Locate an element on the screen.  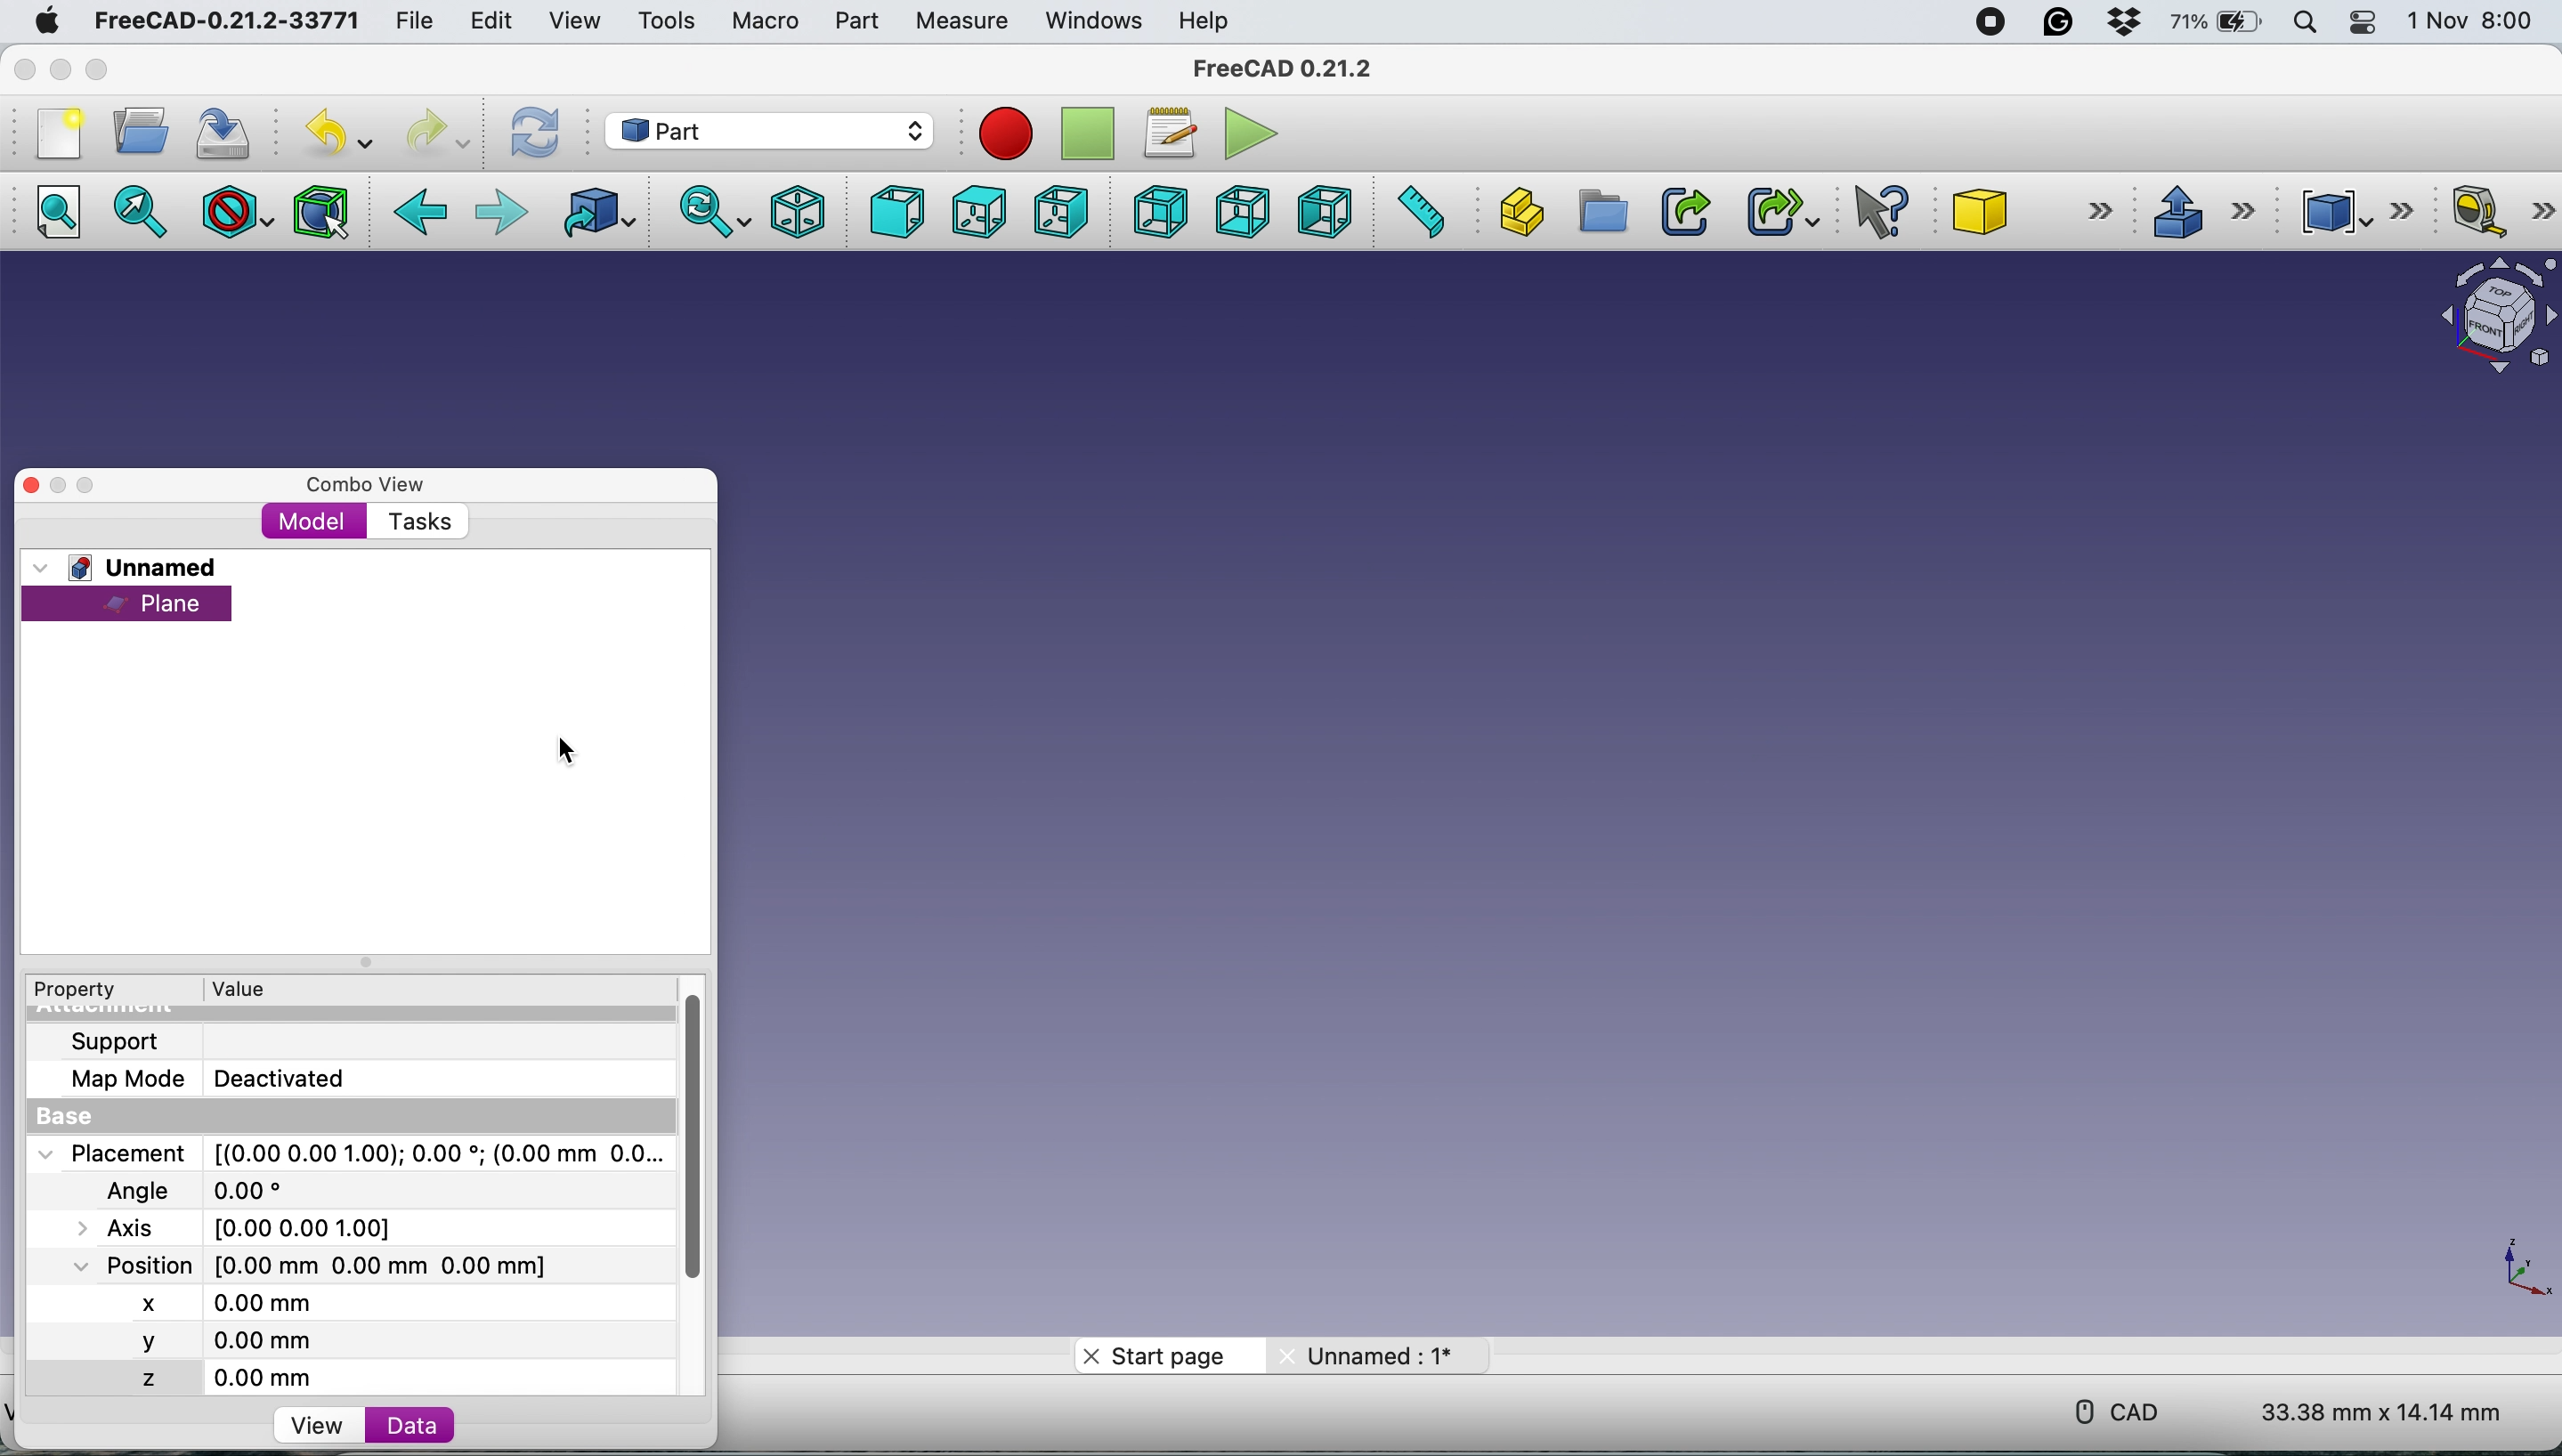
maximise is located at coordinates (101, 70).